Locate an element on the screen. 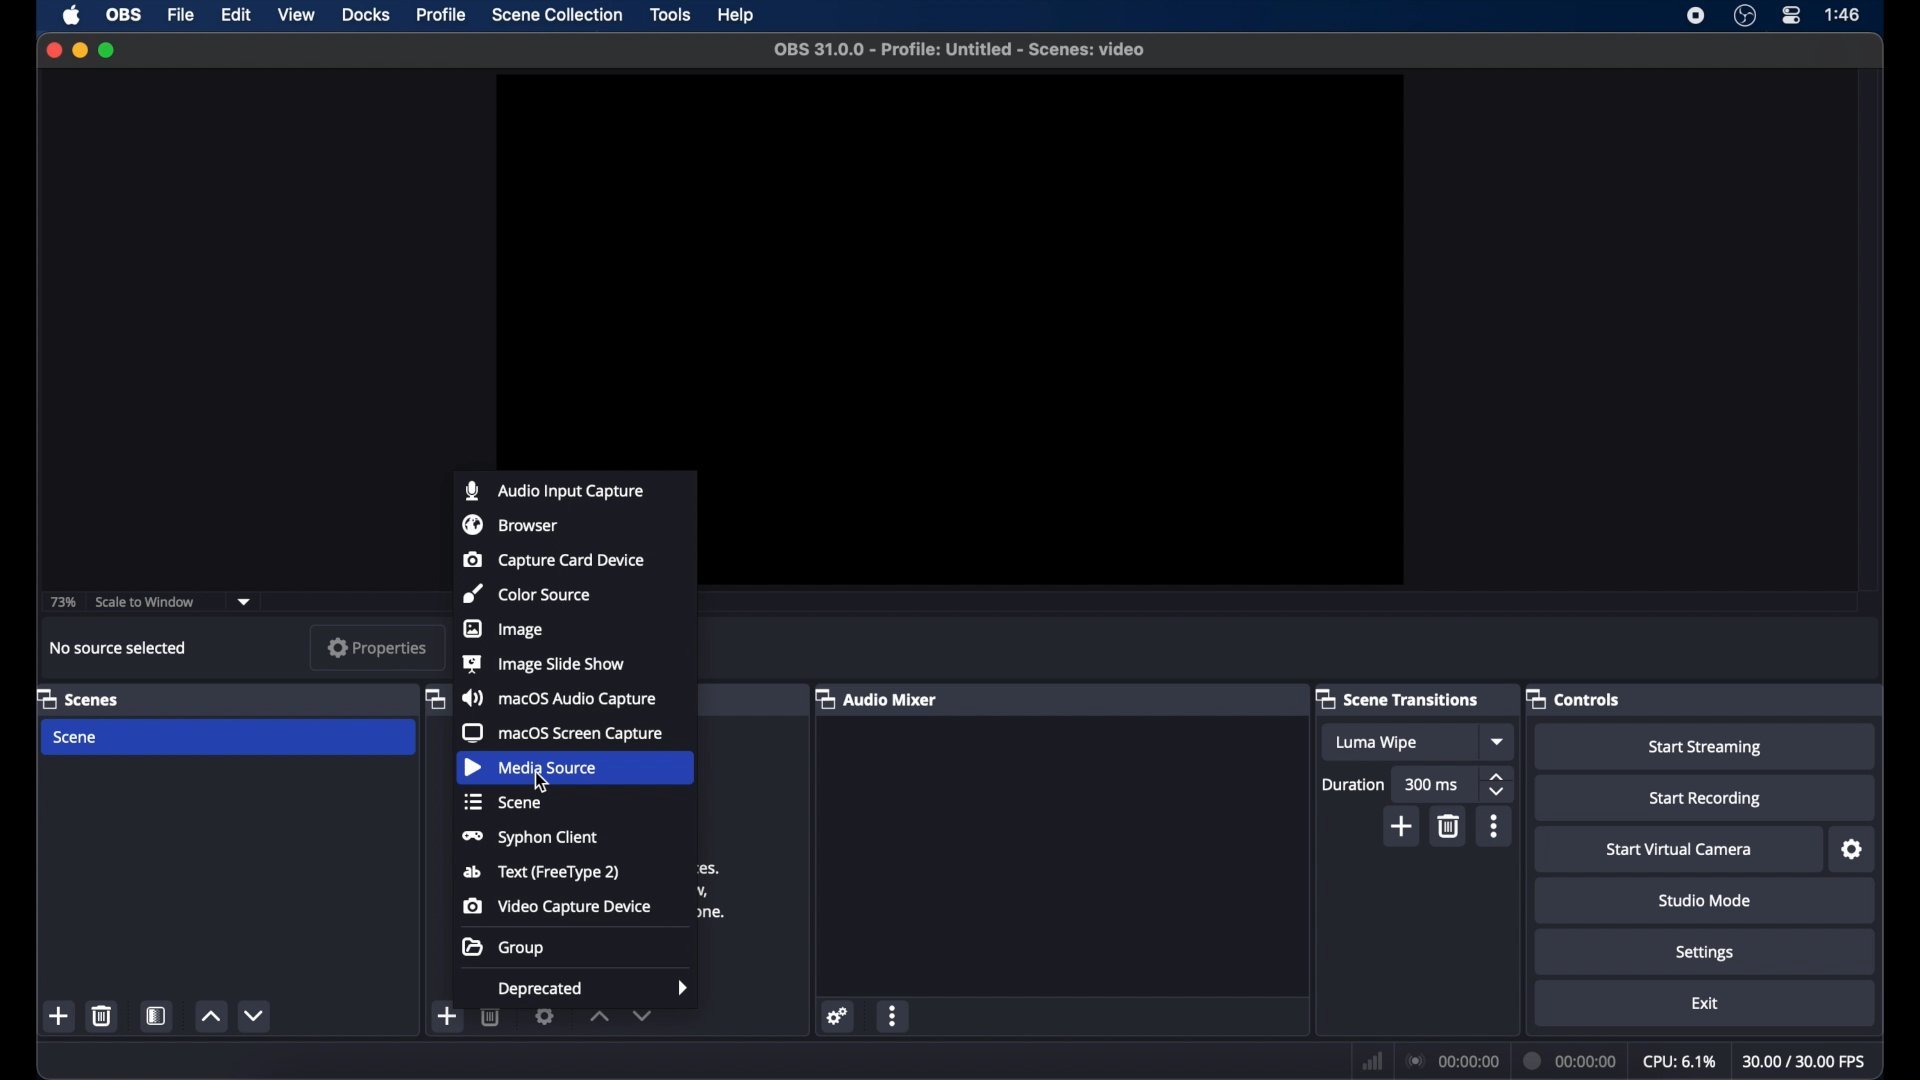 The height and width of the screenshot is (1080, 1920). decrement is located at coordinates (643, 1015).